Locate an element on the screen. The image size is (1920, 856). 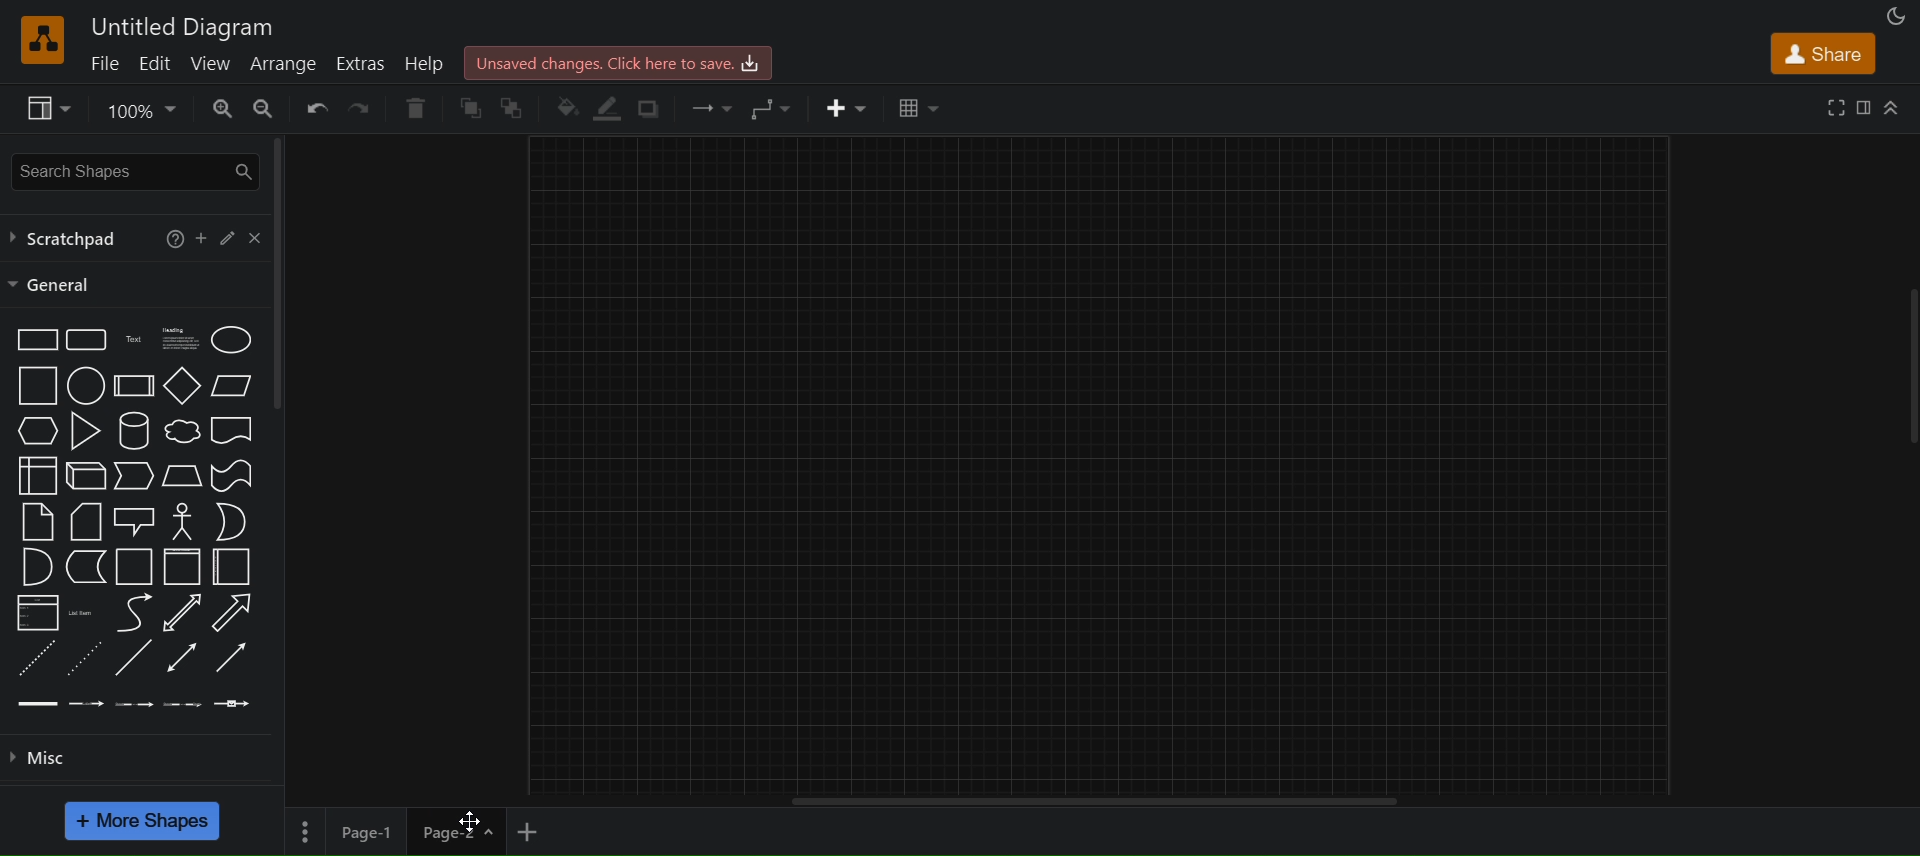
more shapes is located at coordinates (144, 820).